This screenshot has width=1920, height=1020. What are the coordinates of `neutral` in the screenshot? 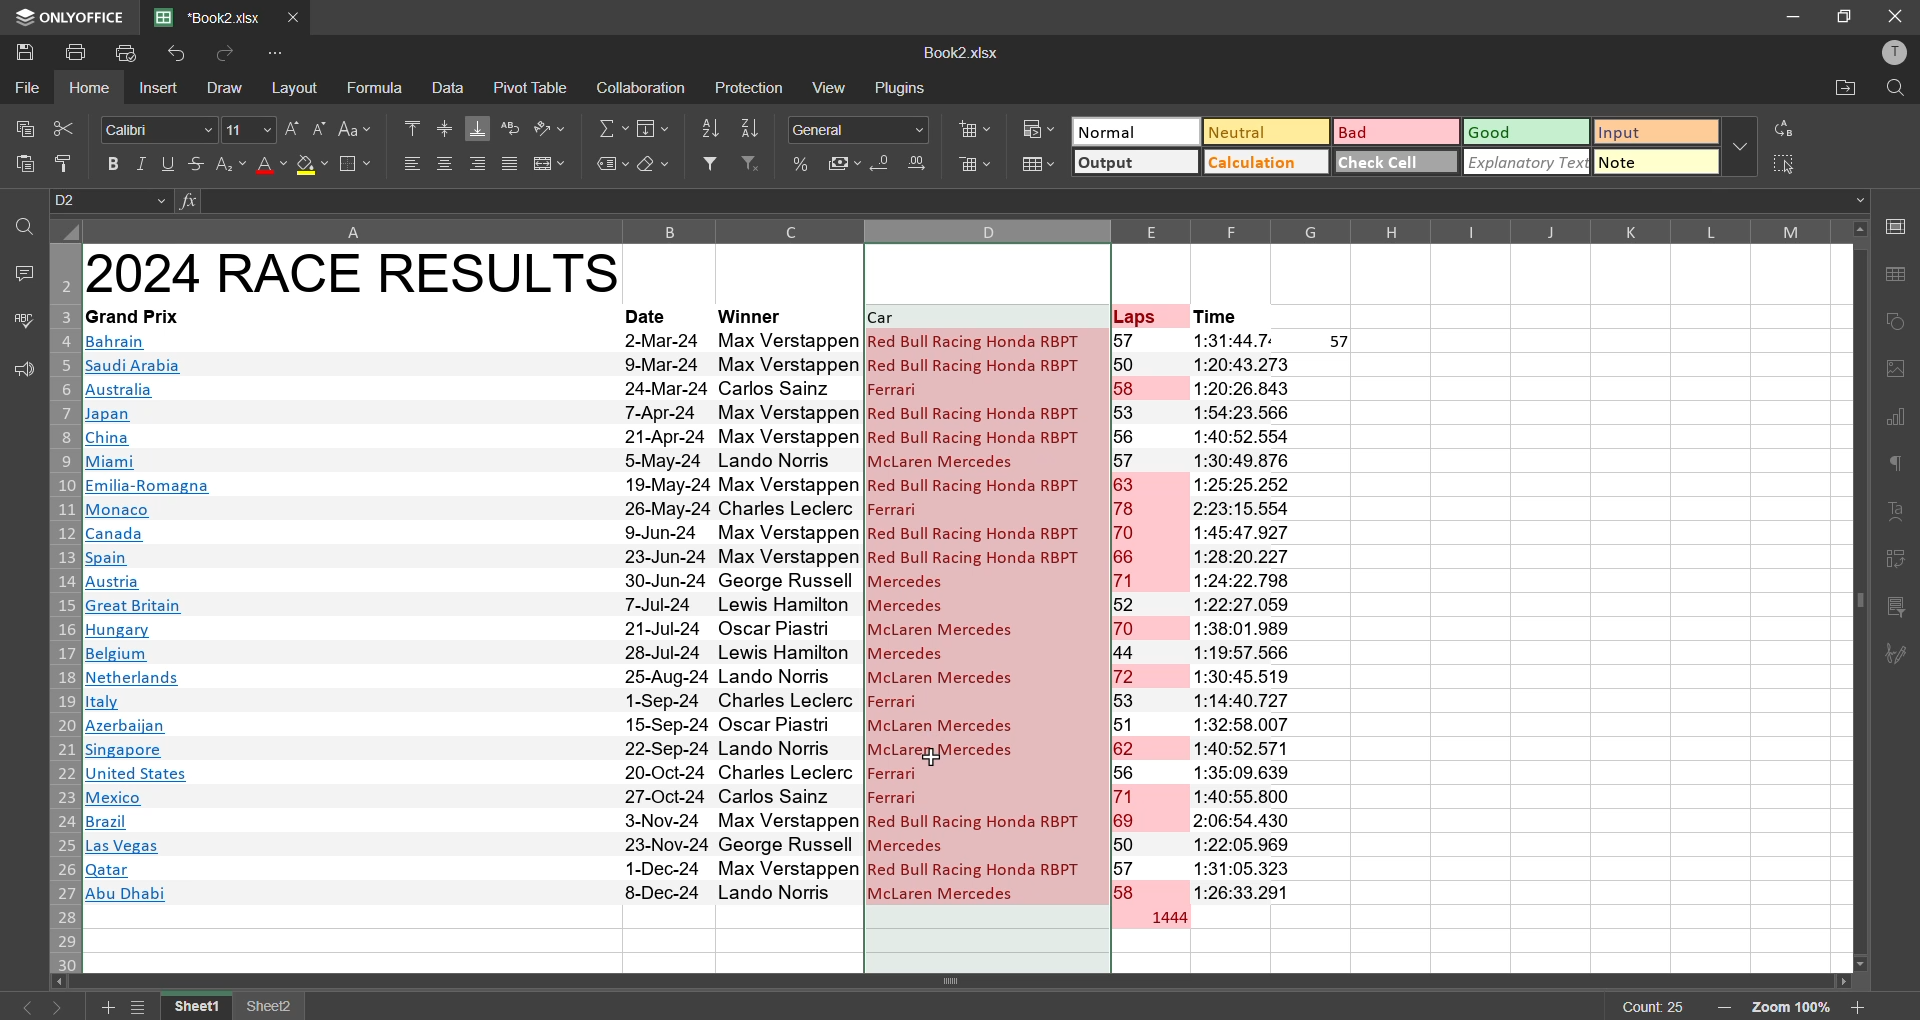 It's located at (1261, 131).